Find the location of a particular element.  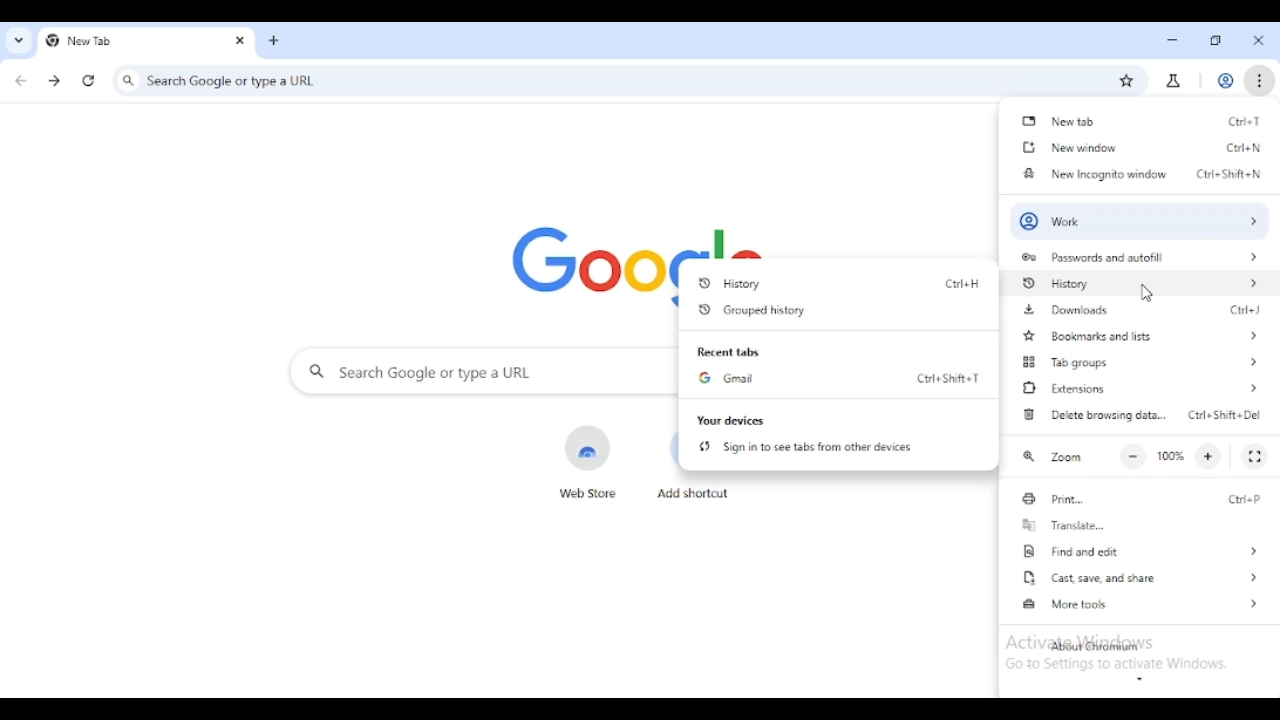

new tab is located at coordinates (274, 41).